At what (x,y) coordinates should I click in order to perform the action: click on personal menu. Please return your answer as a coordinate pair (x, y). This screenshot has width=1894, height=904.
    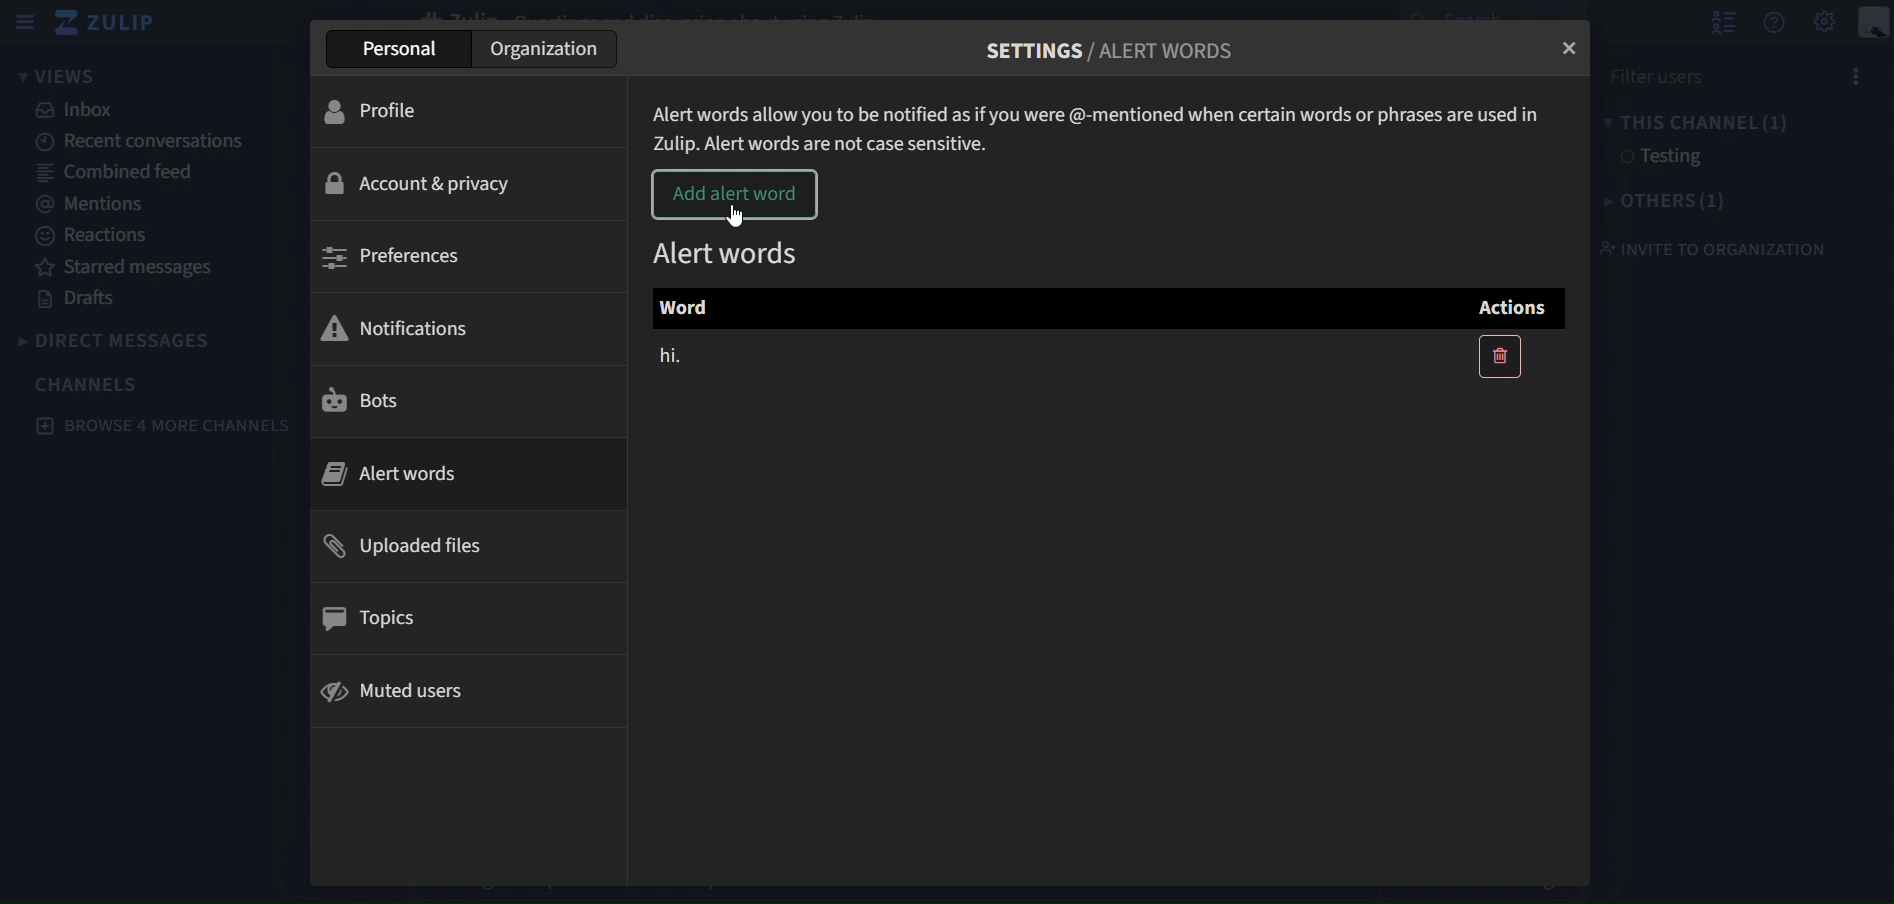
    Looking at the image, I should click on (1874, 22).